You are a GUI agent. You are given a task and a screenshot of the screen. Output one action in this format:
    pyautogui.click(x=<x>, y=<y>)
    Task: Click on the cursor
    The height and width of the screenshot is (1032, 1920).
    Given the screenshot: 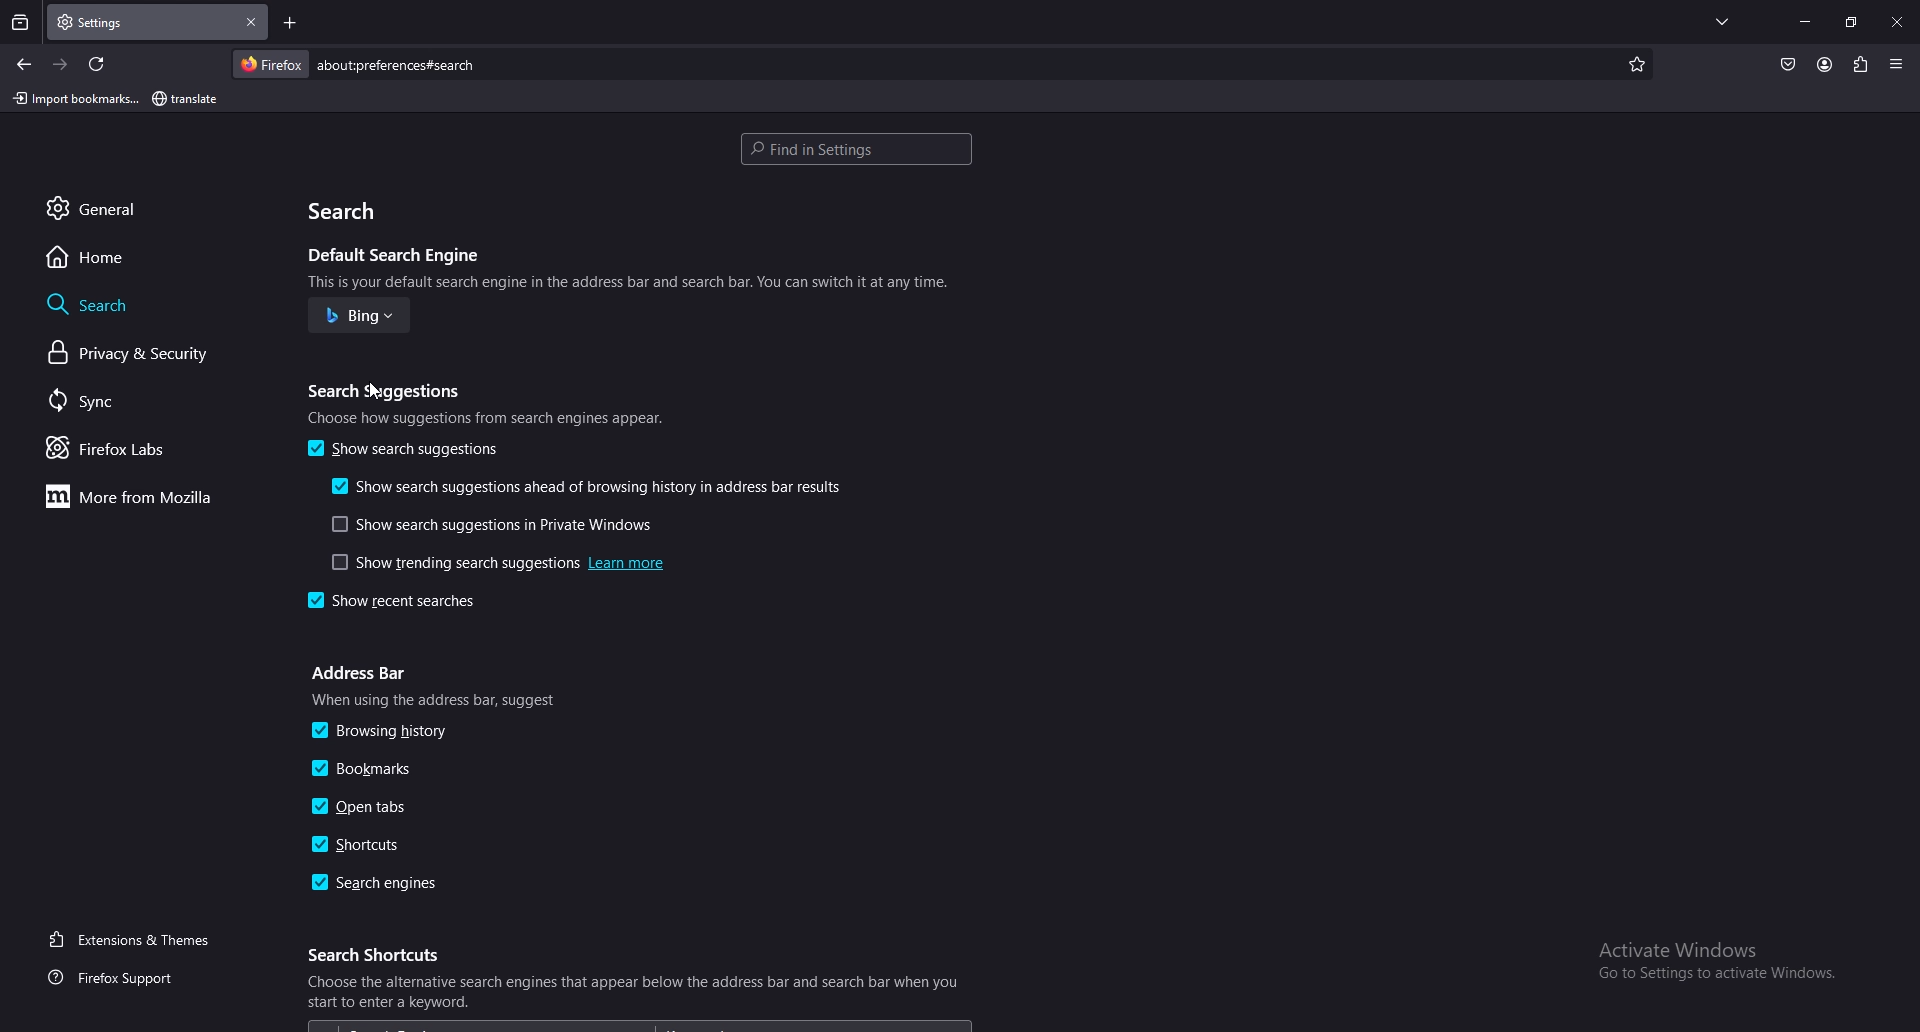 What is the action you would take?
    pyautogui.click(x=376, y=389)
    